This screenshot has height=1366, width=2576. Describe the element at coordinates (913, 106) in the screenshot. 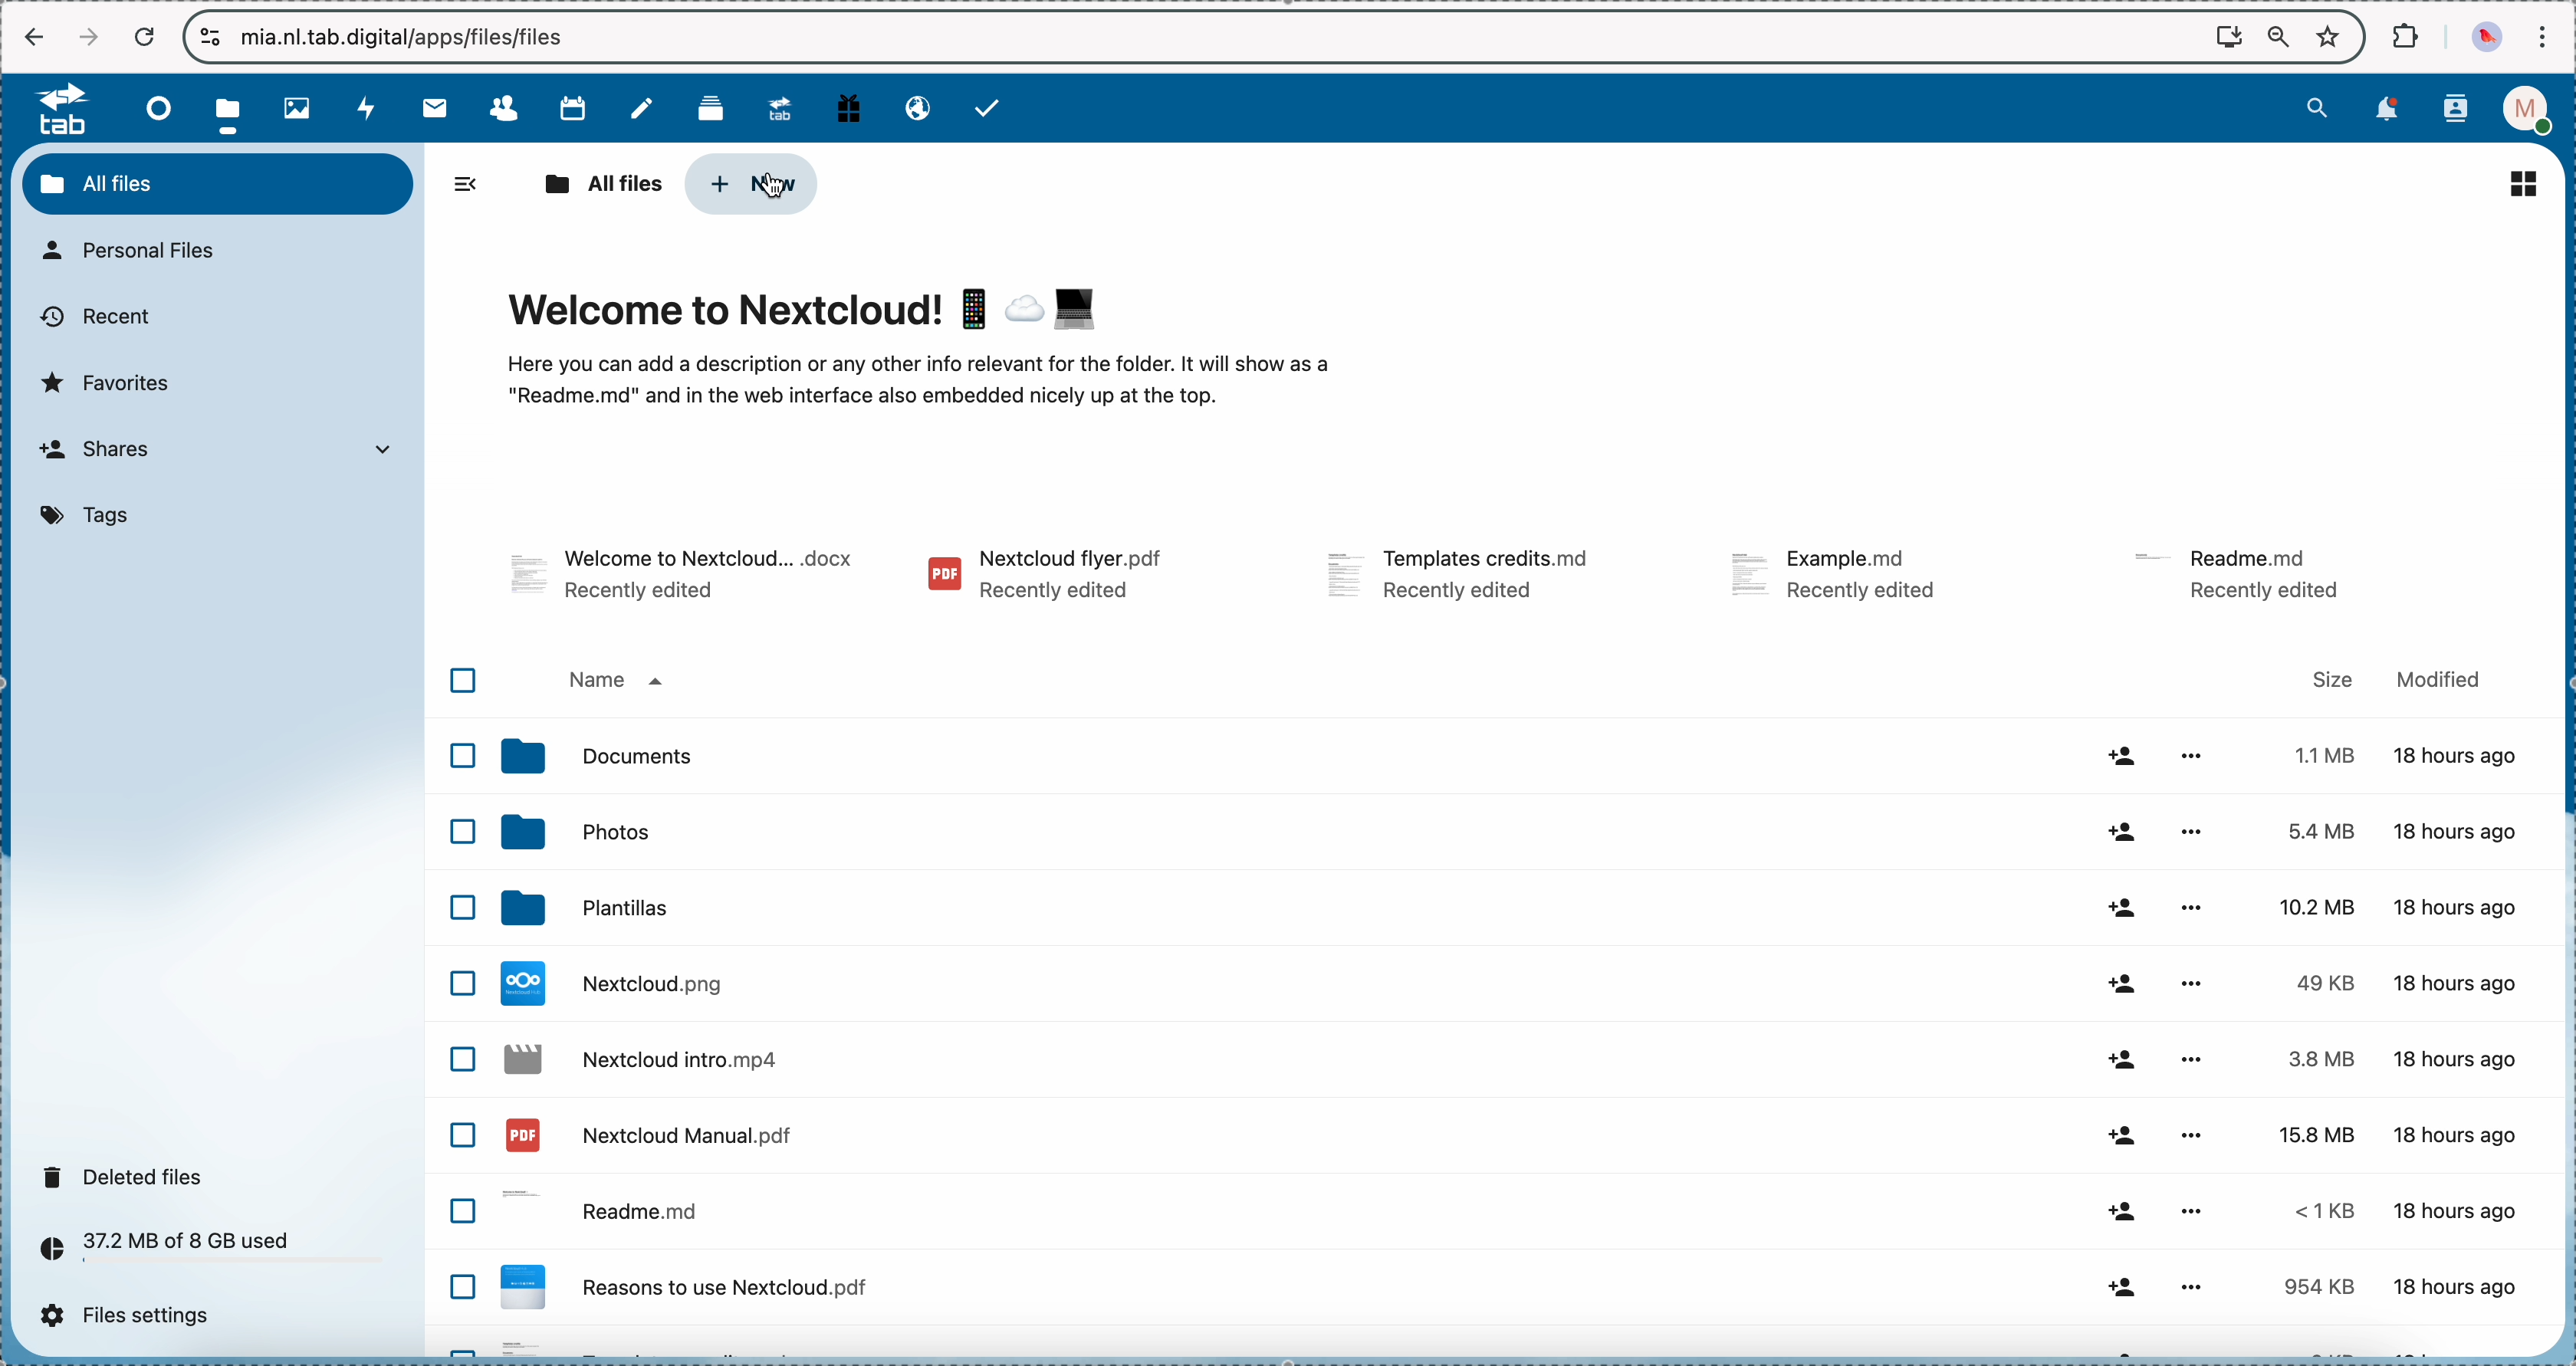

I see `email` at that location.